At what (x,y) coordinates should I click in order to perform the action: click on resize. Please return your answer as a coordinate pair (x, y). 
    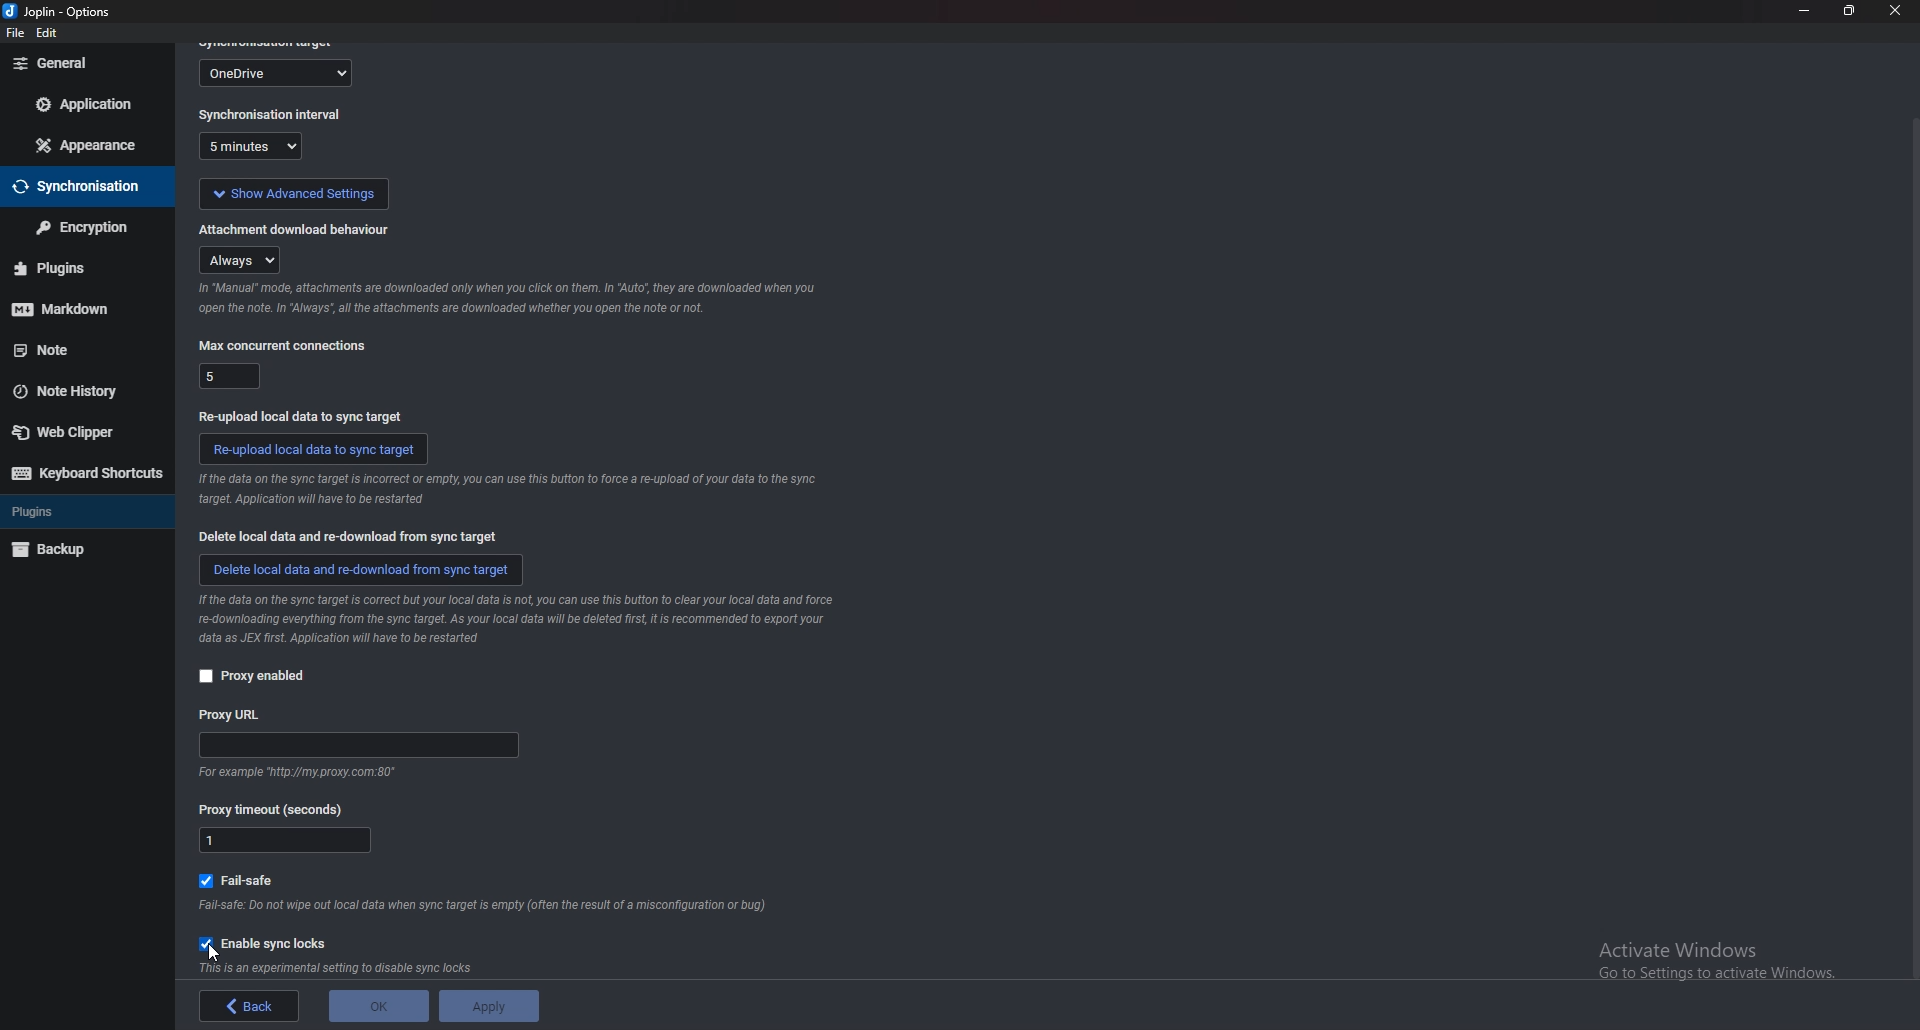
    Looking at the image, I should click on (1847, 11).